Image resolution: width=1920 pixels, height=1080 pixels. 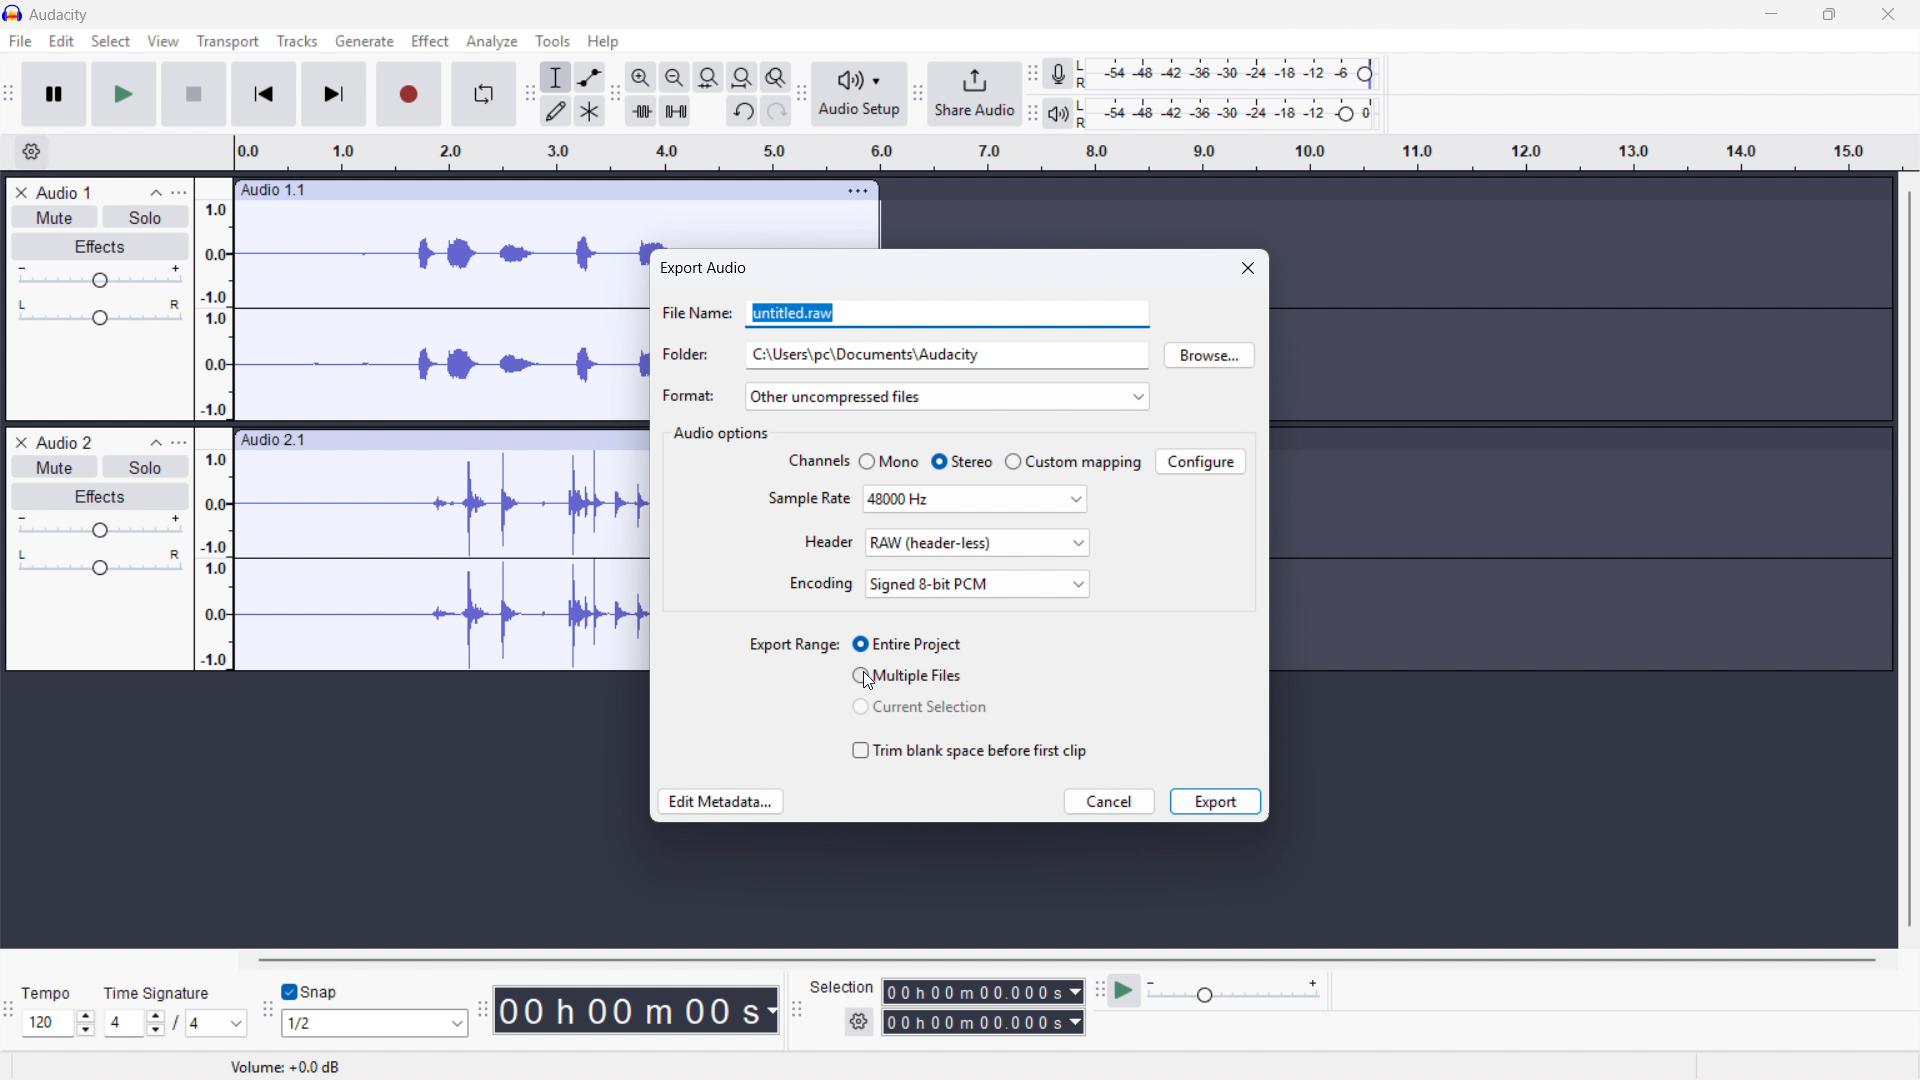 I want to click on Timeline , so click(x=1069, y=153).